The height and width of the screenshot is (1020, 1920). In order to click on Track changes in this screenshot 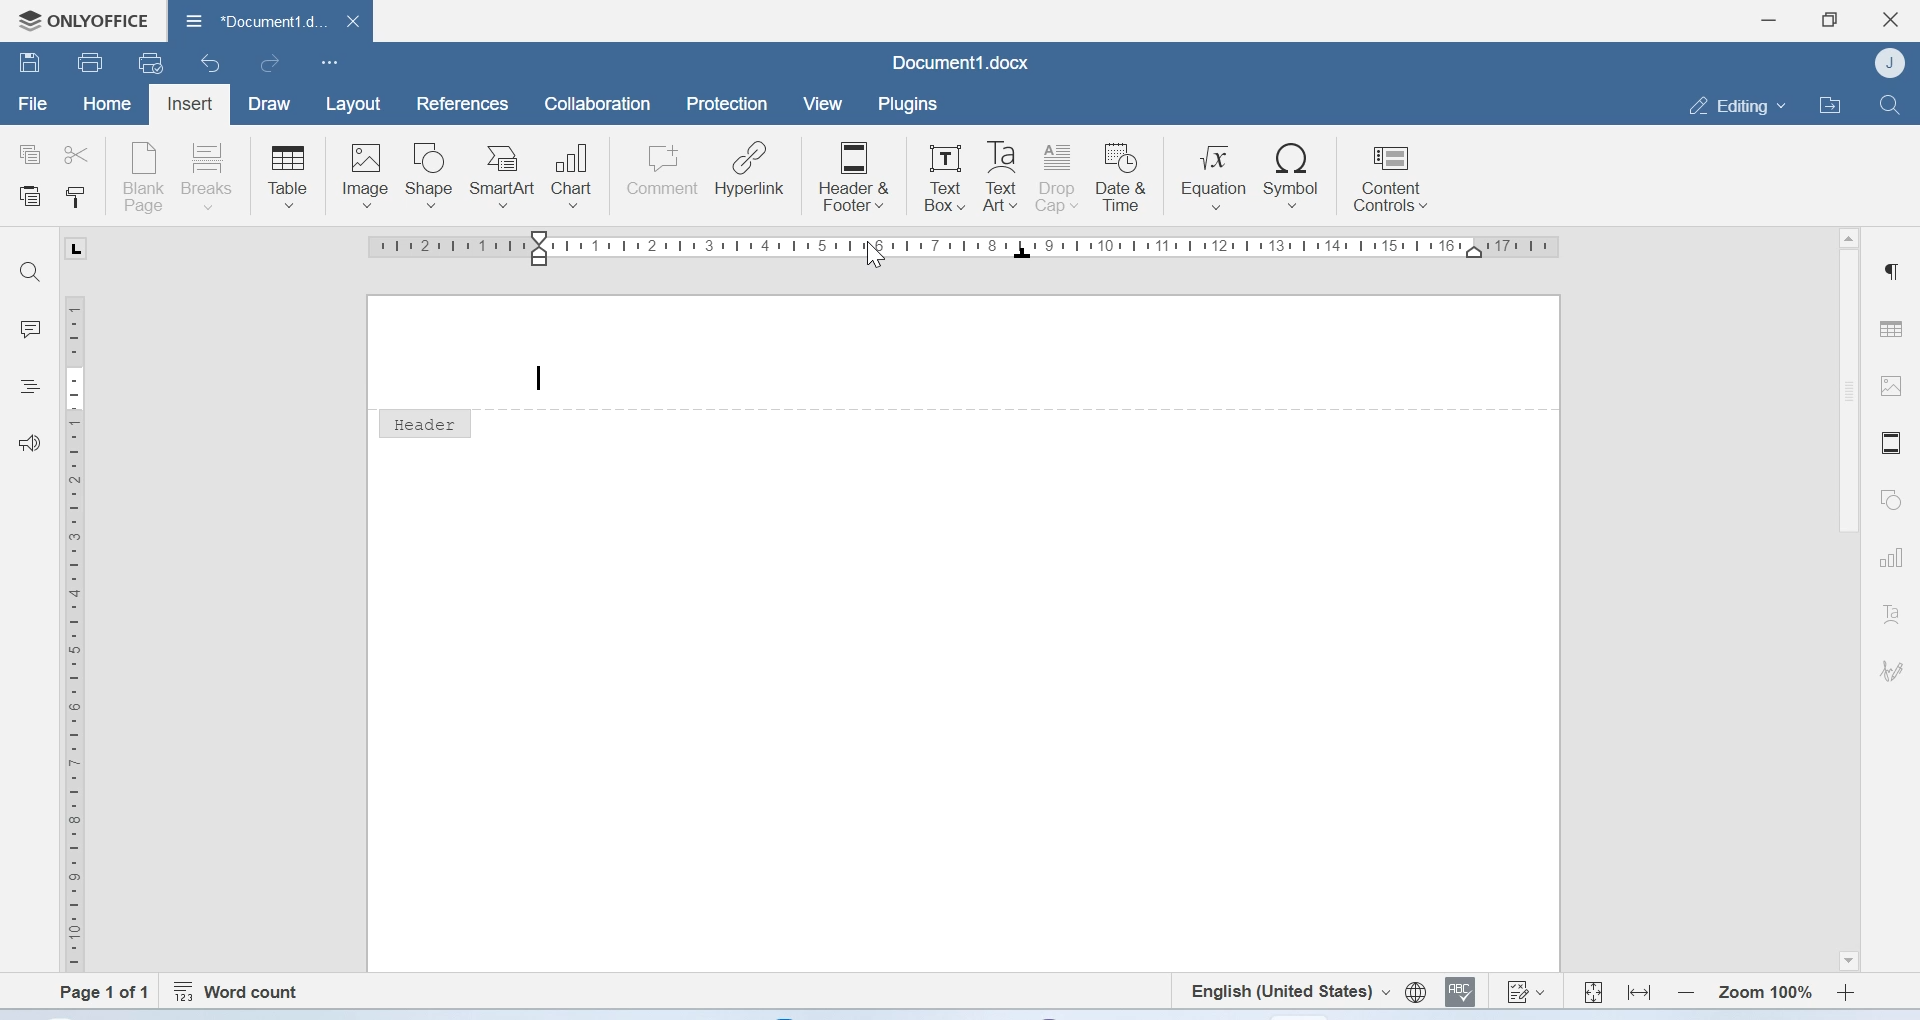, I will do `click(1527, 994)`.